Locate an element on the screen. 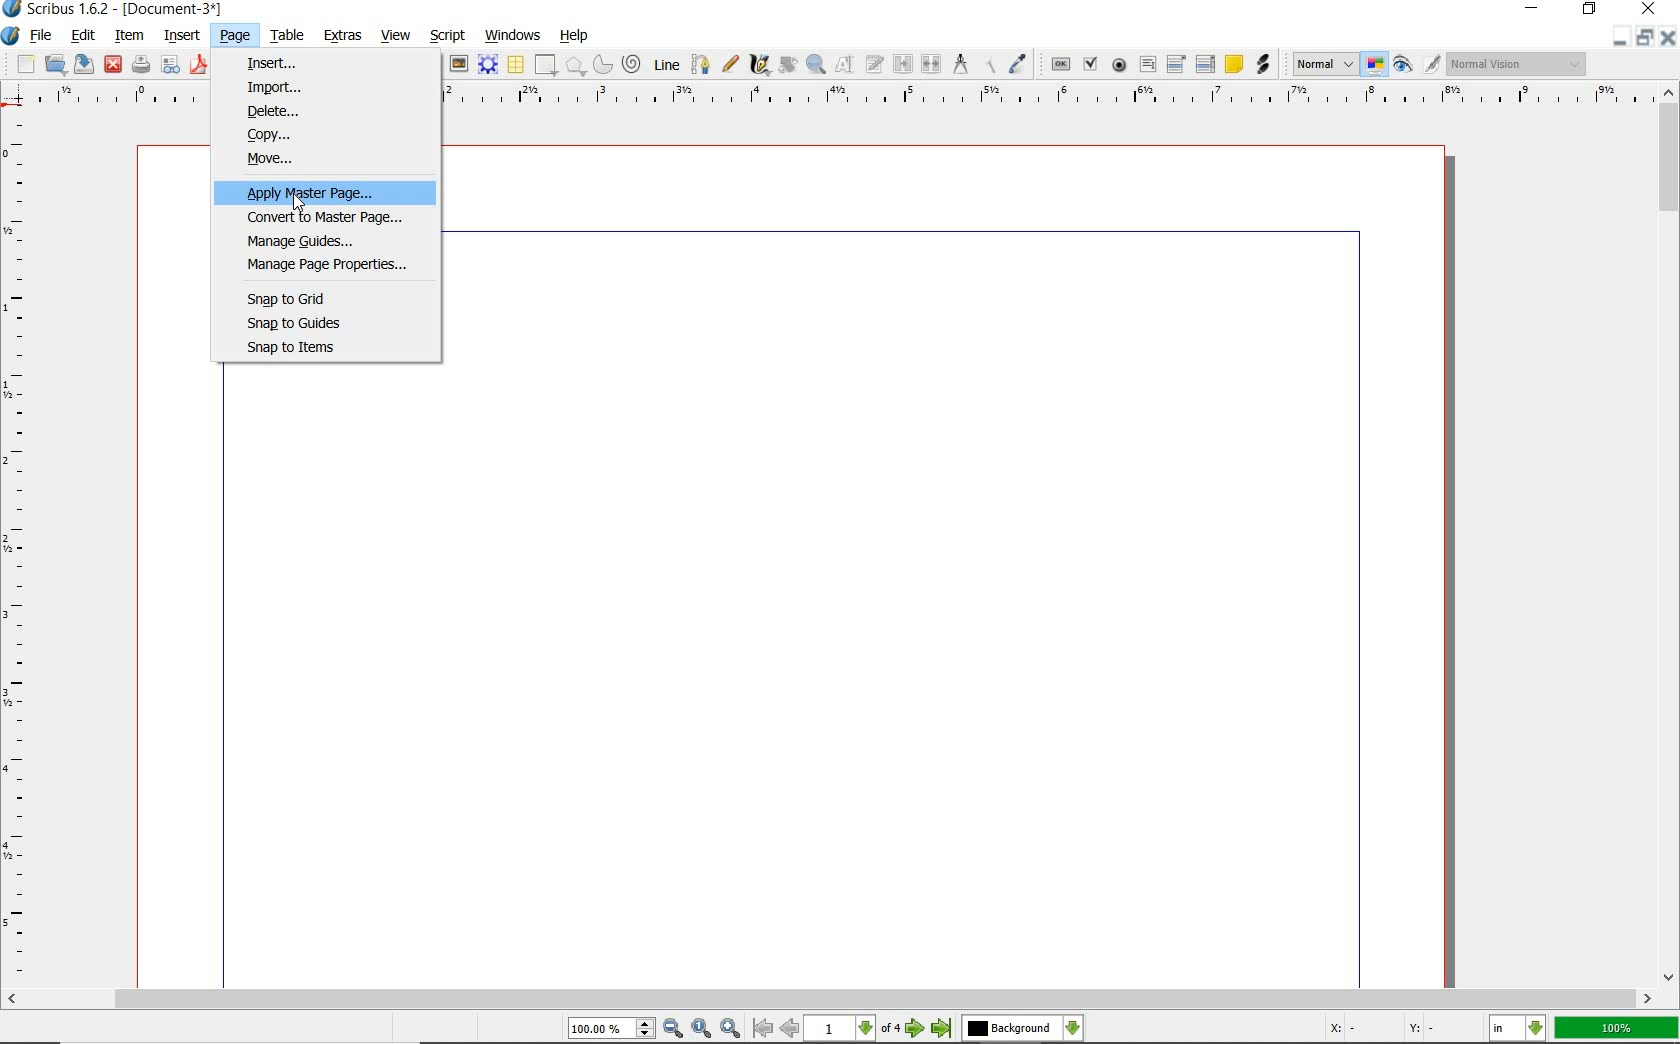 Image resolution: width=1680 pixels, height=1044 pixels. item is located at coordinates (127, 36).